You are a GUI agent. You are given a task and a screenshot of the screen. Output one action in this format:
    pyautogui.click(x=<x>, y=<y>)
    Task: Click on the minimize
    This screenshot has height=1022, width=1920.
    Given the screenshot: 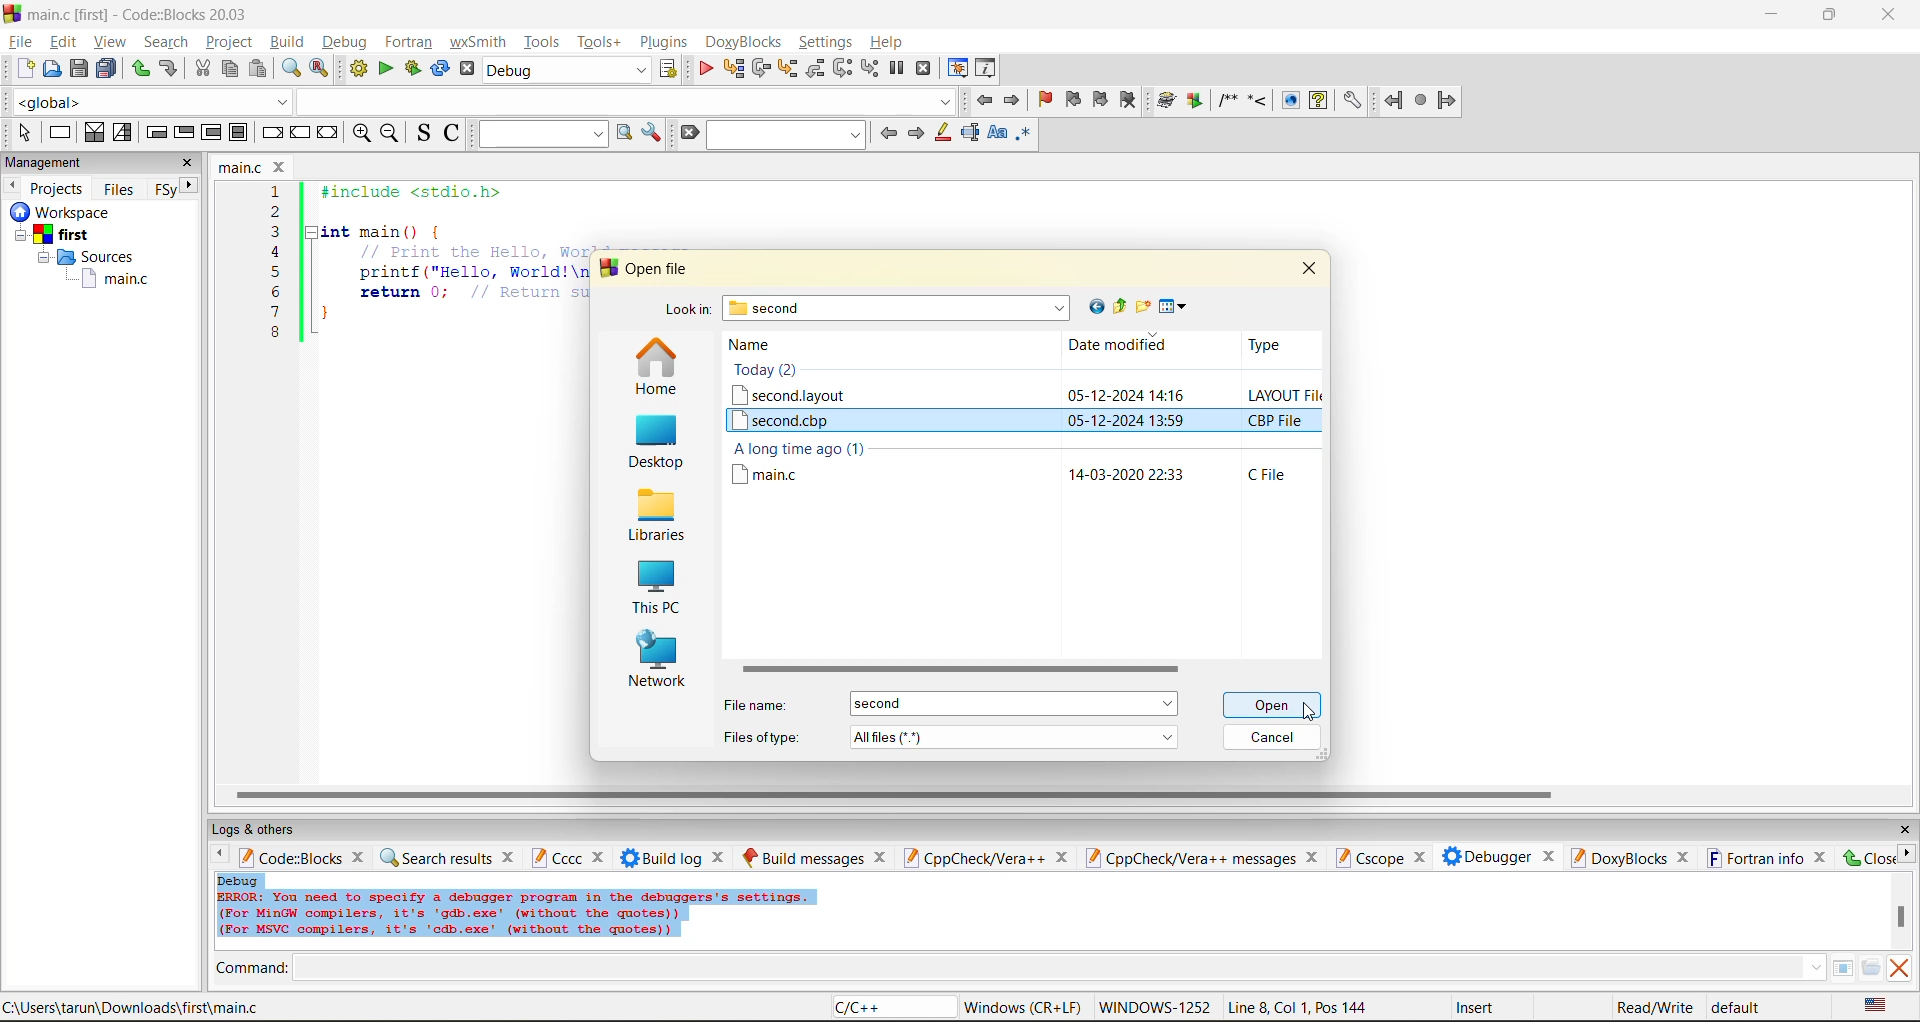 What is the action you would take?
    pyautogui.click(x=1773, y=15)
    